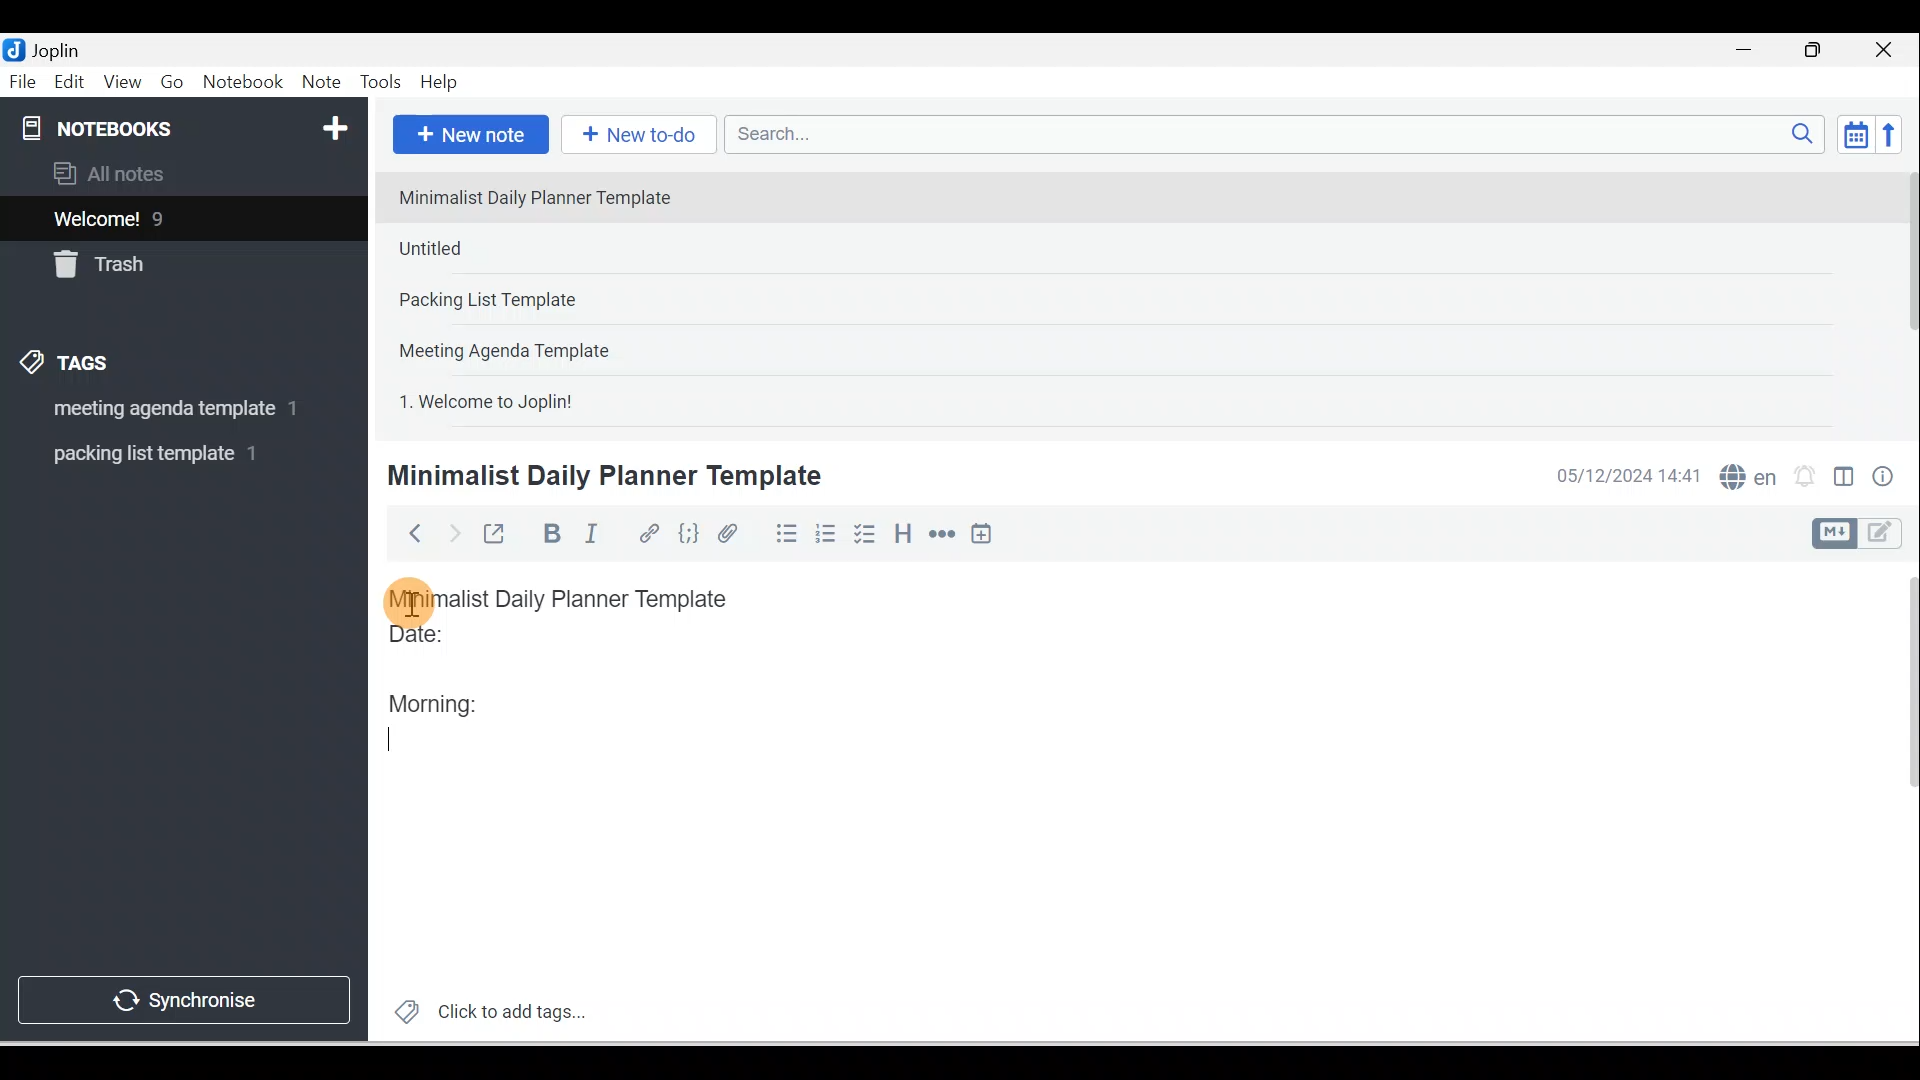  What do you see at coordinates (1904, 296) in the screenshot?
I see `Scroll bar` at bounding box center [1904, 296].